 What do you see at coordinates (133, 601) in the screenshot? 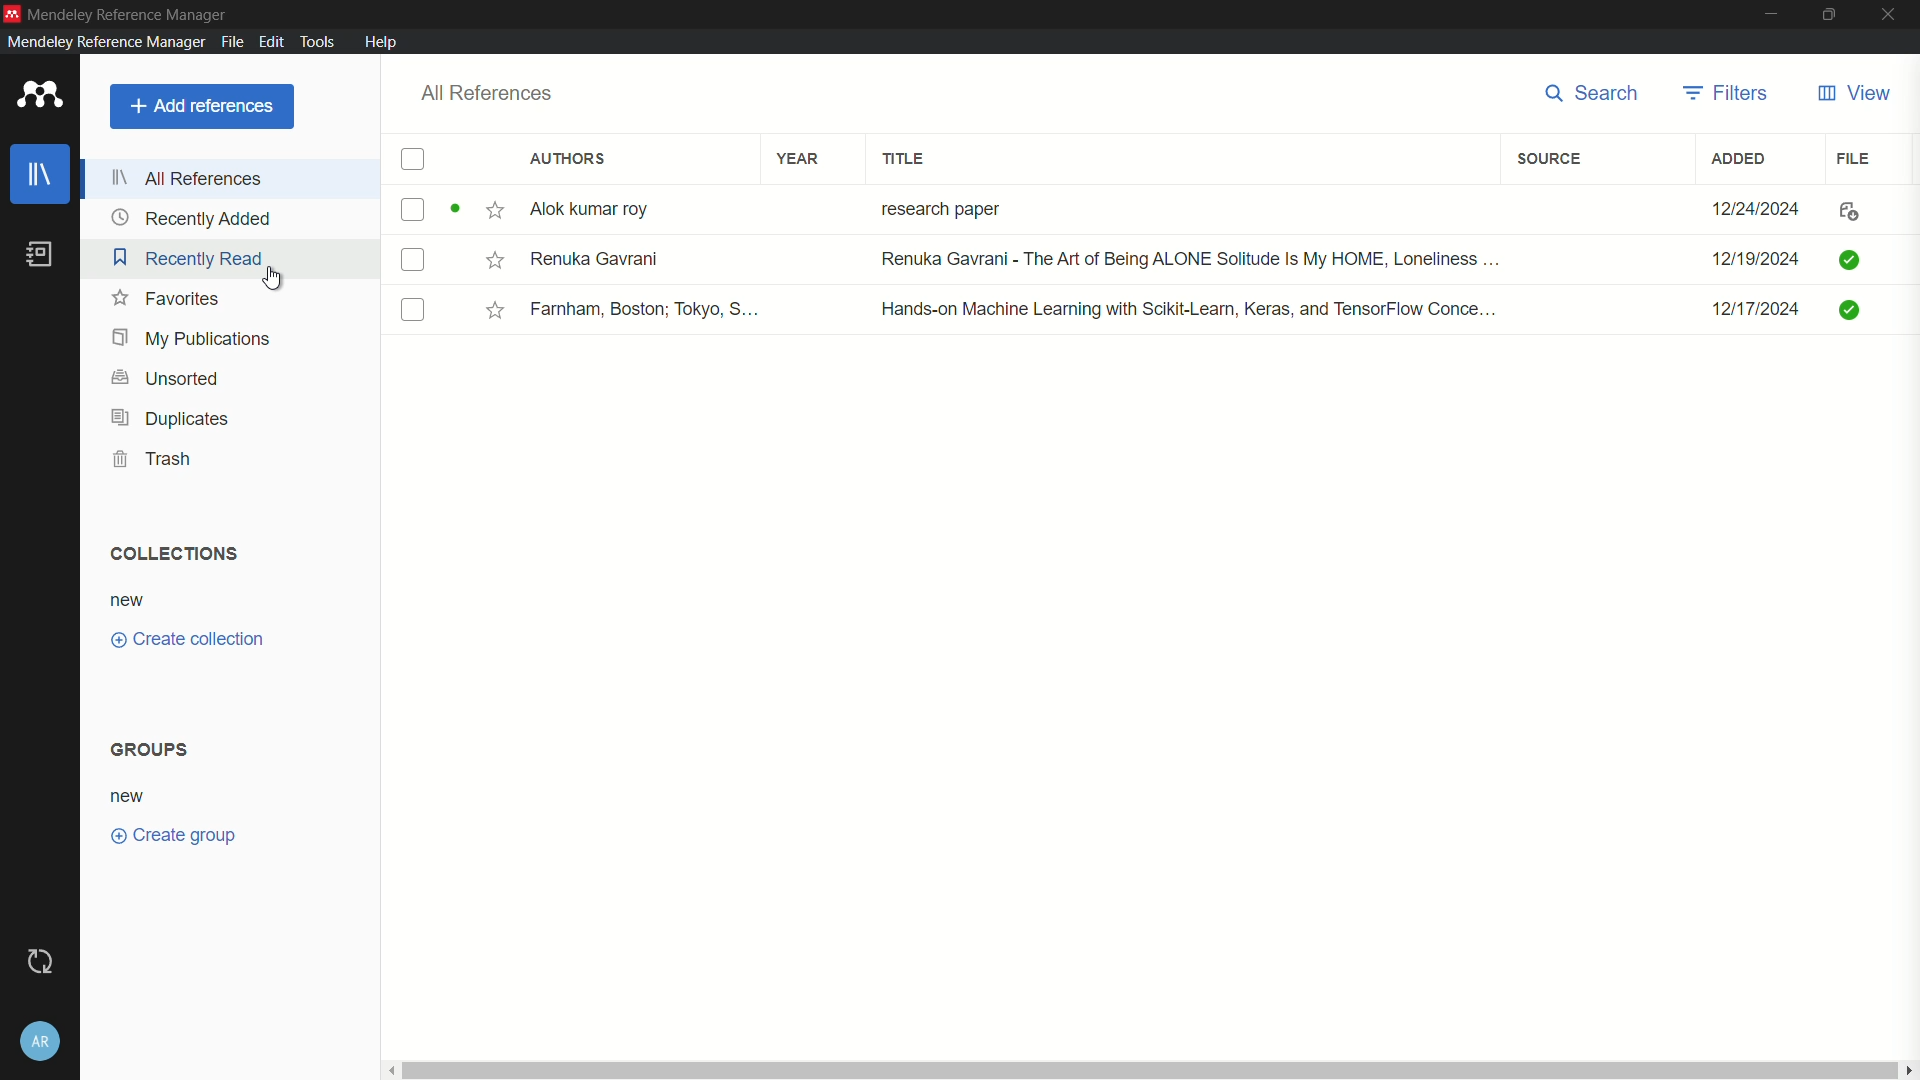
I see `new` at bounding box center [133, 601].